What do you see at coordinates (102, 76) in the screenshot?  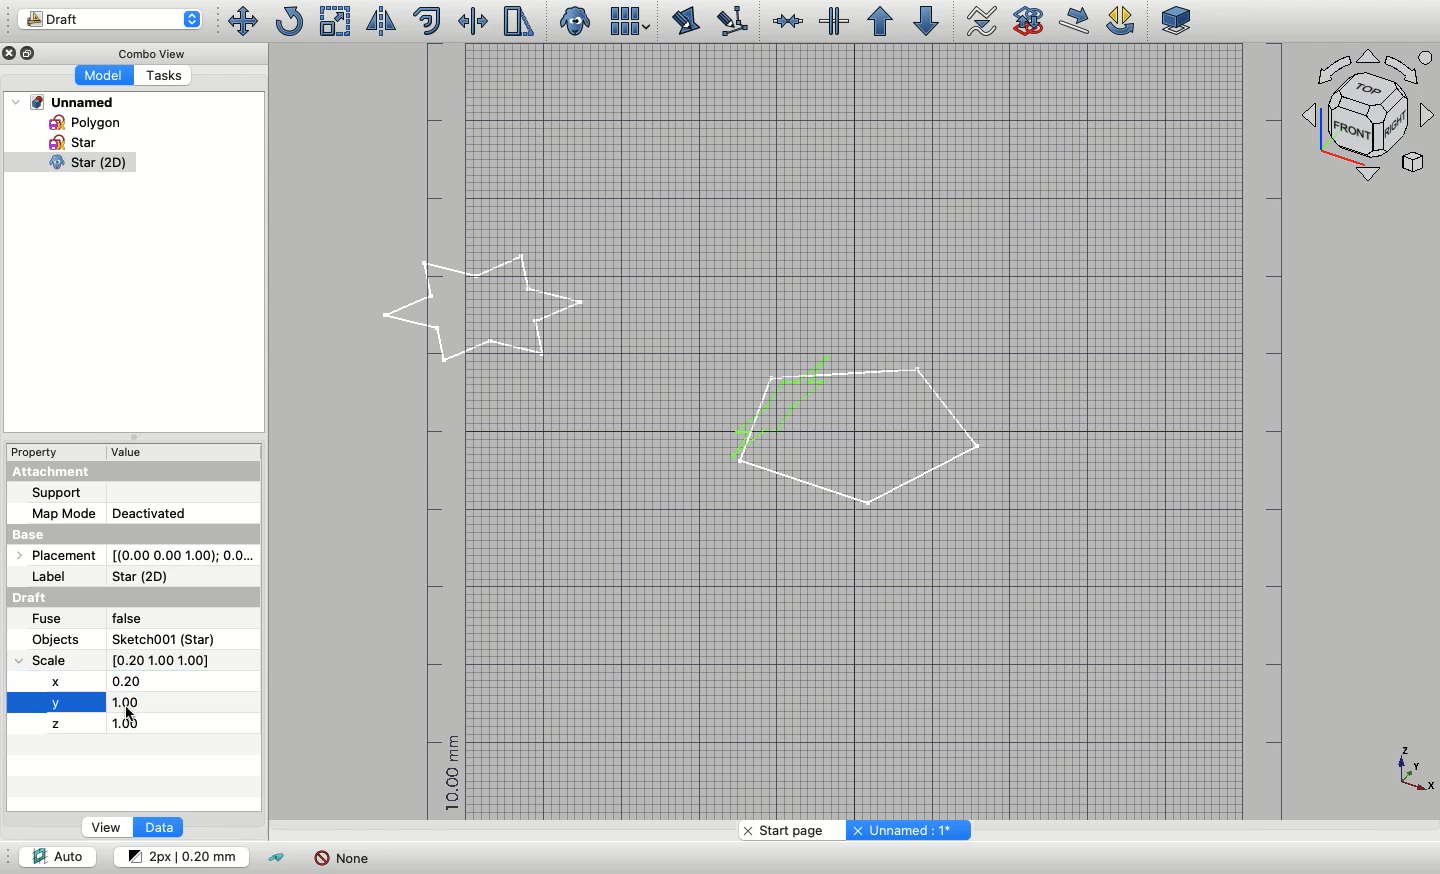 I see `Model` at bounding box center [102, 76].